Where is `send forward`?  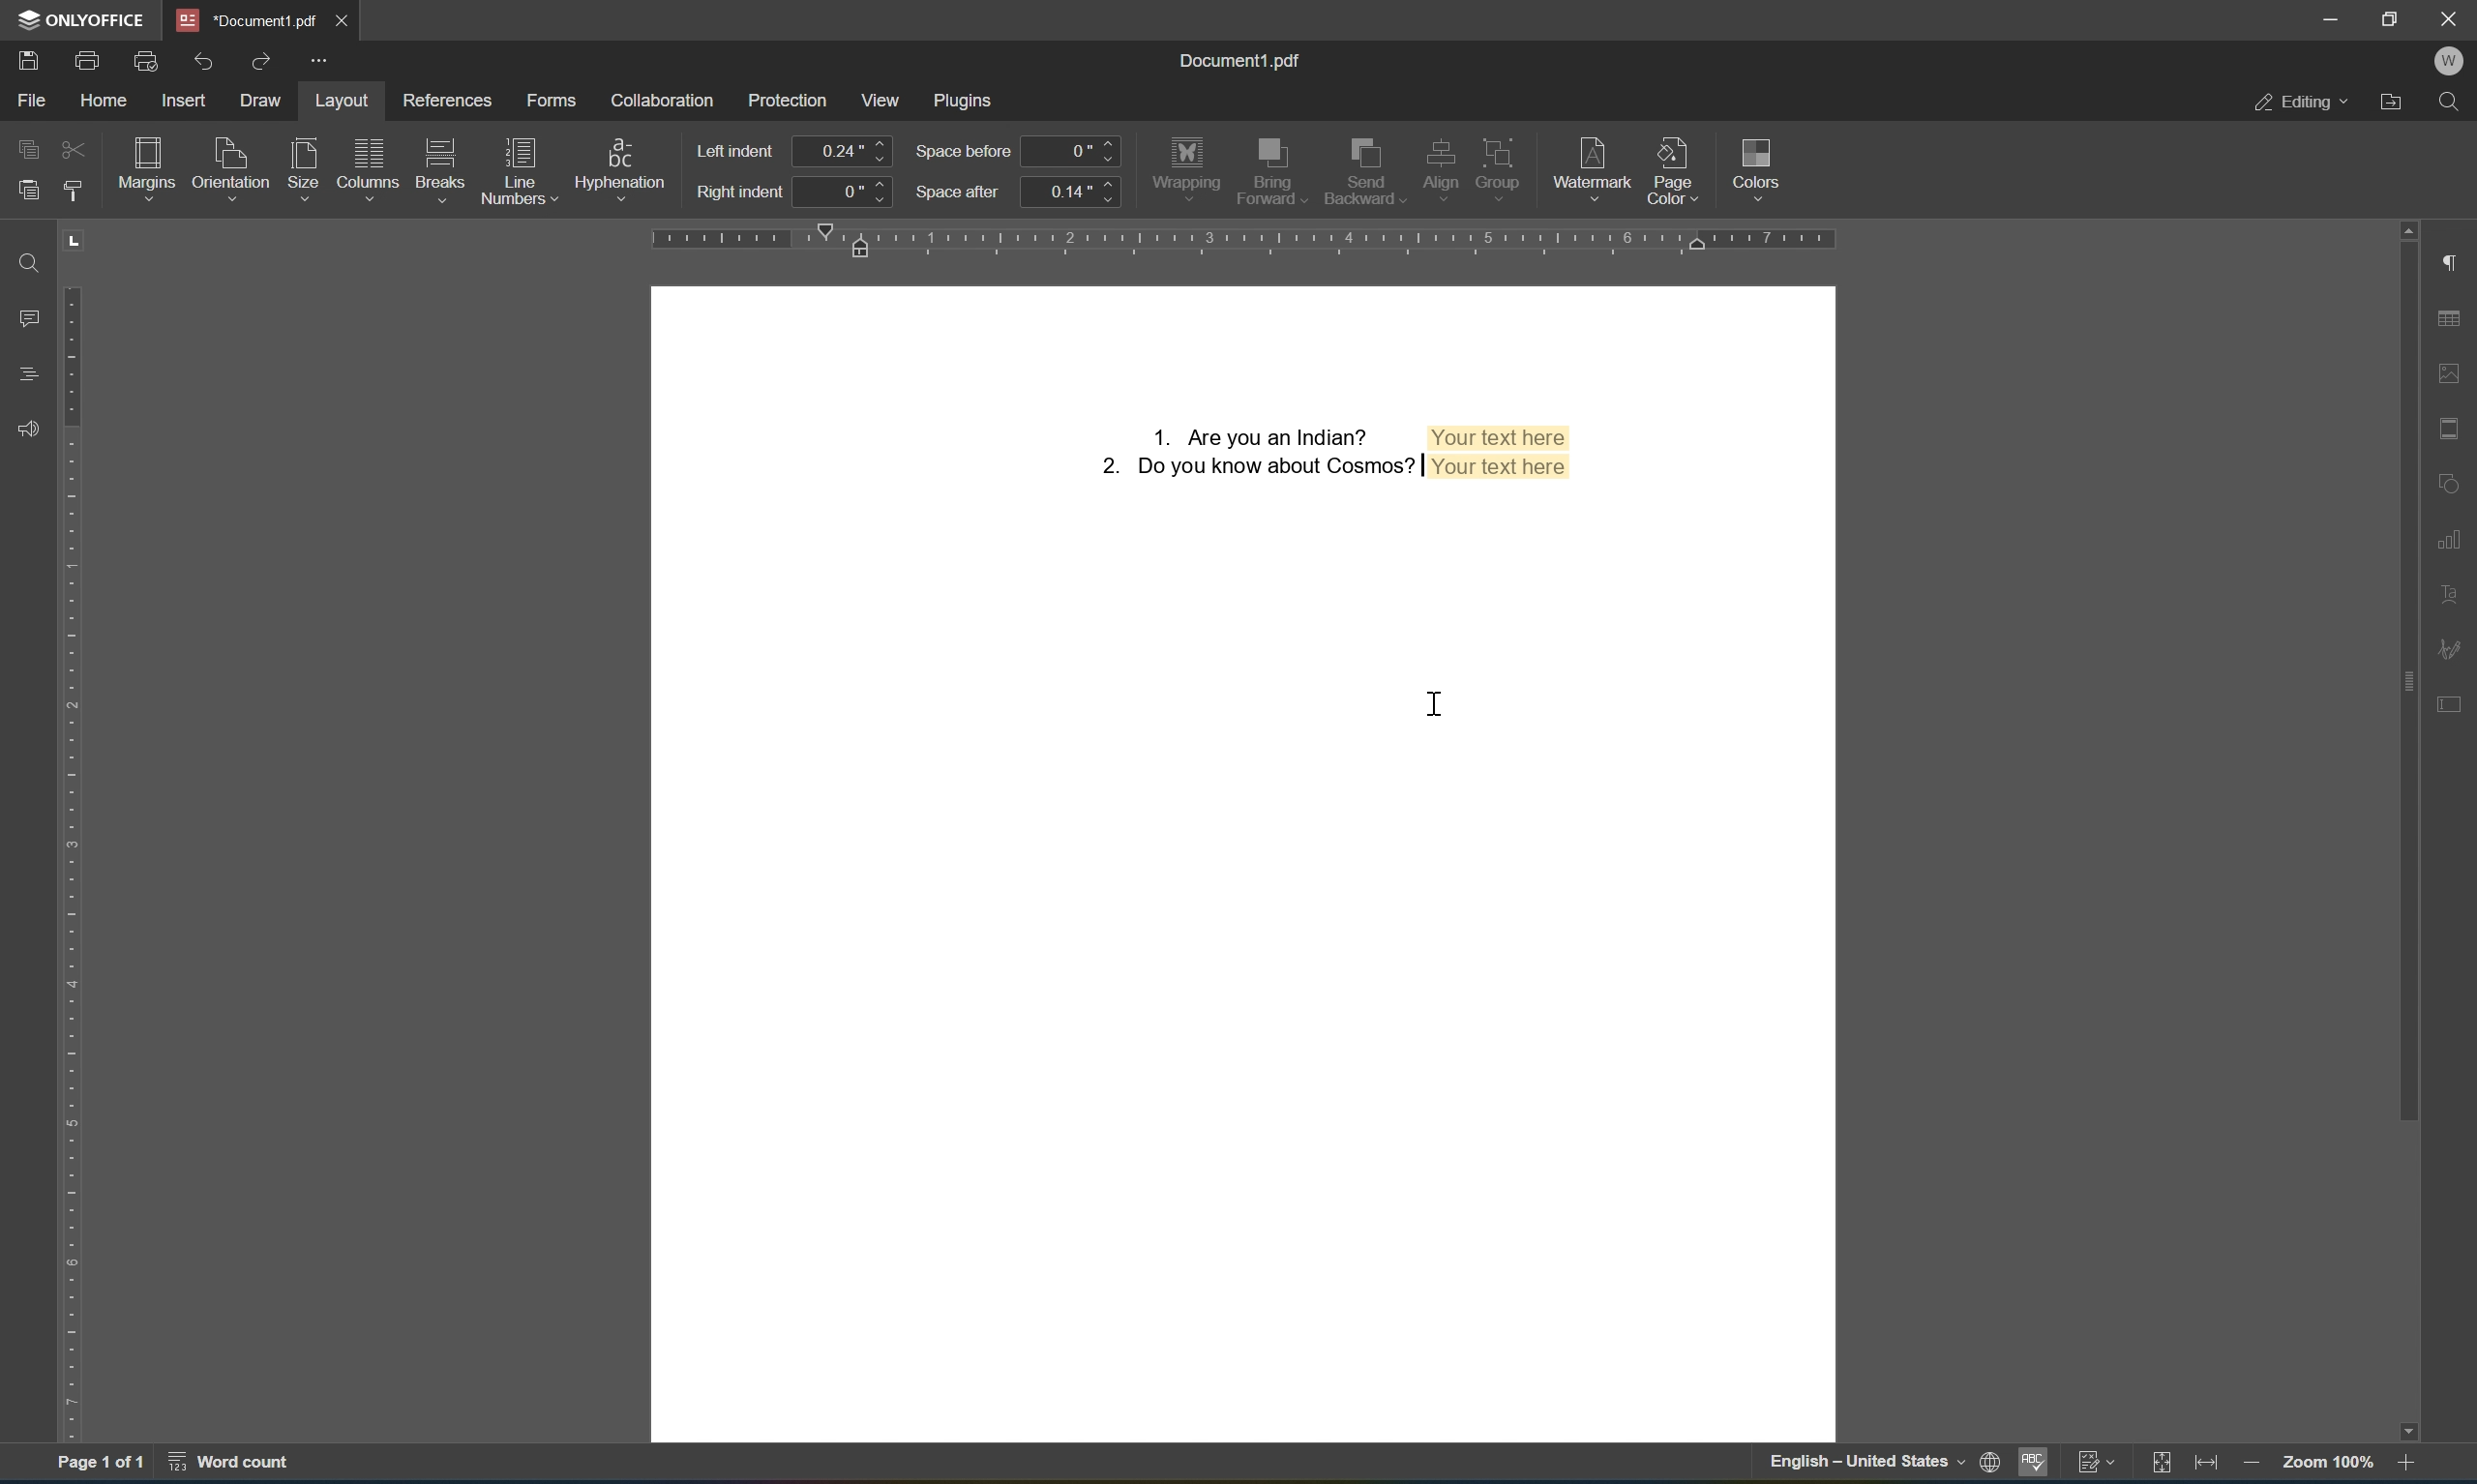 send forward is located at coordinates (1273, 171).